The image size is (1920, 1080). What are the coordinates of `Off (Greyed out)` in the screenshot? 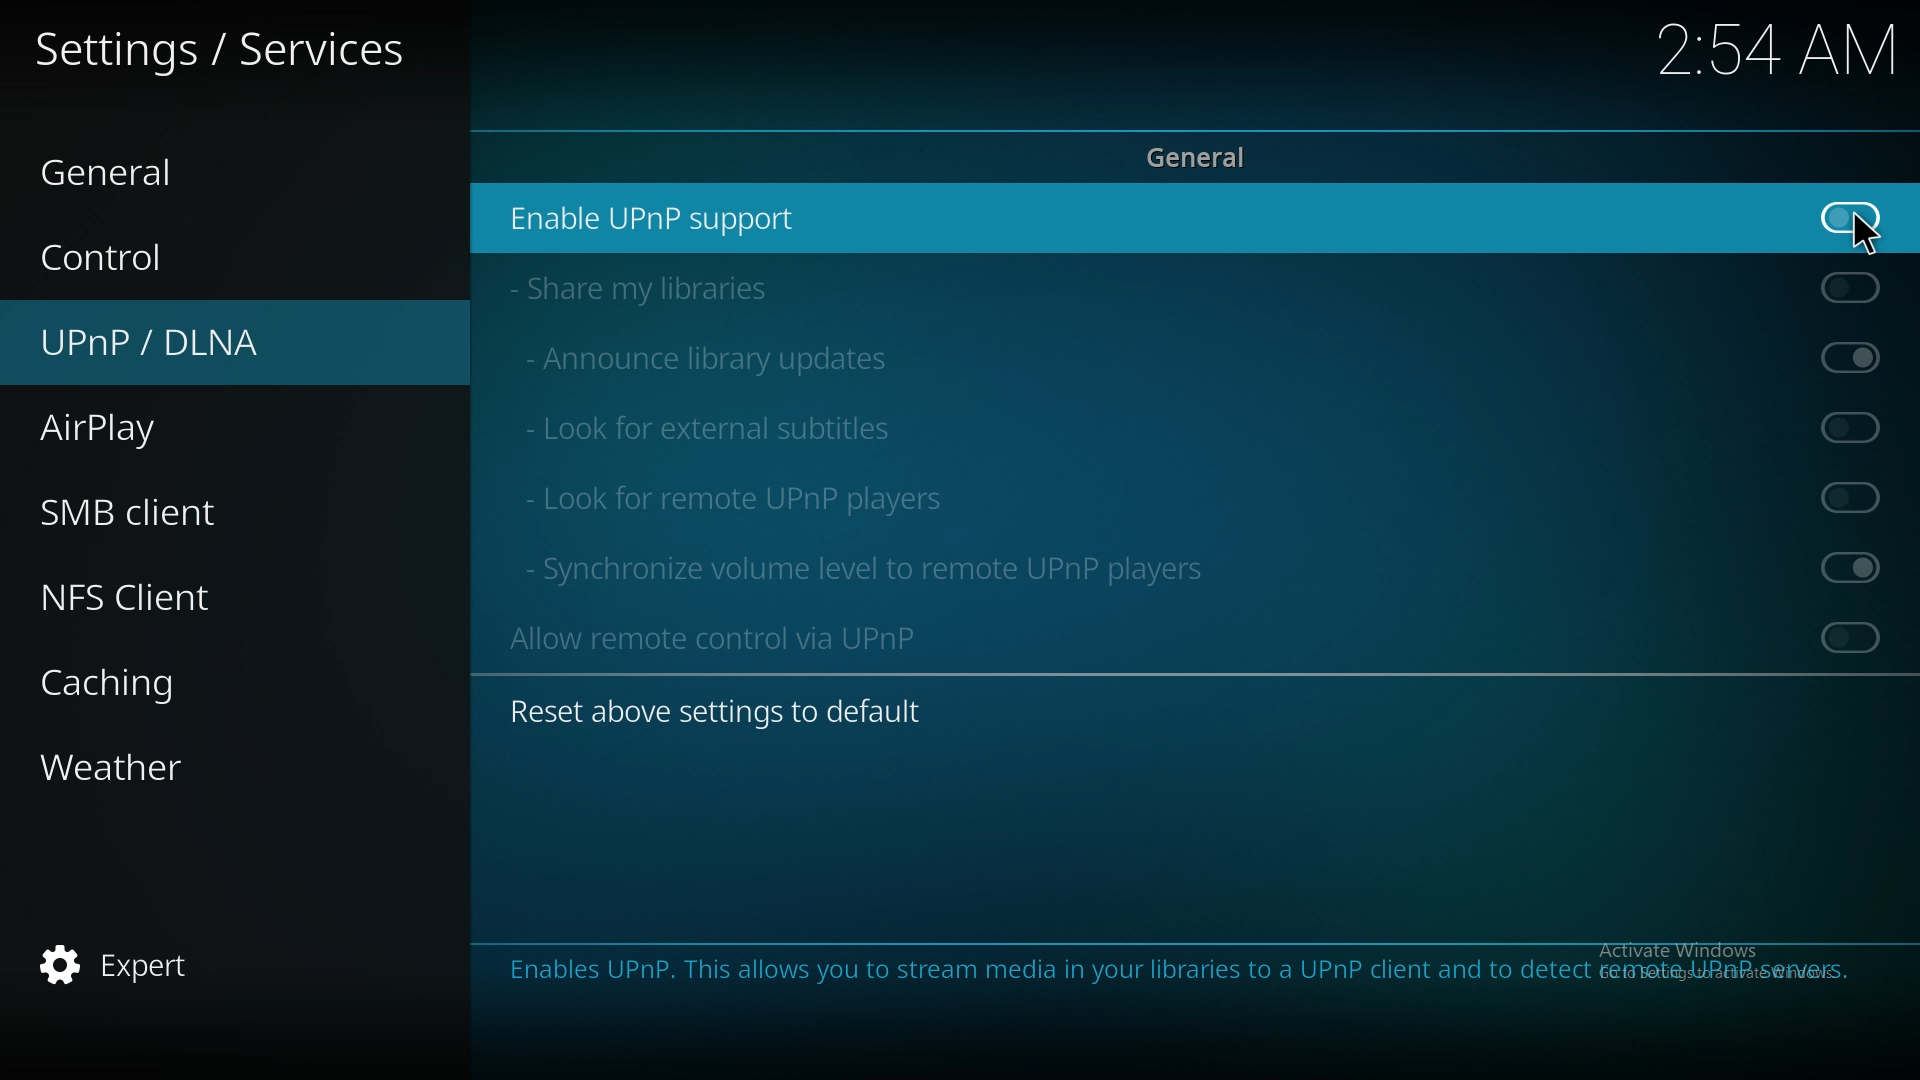 It's located at (1852, 637).